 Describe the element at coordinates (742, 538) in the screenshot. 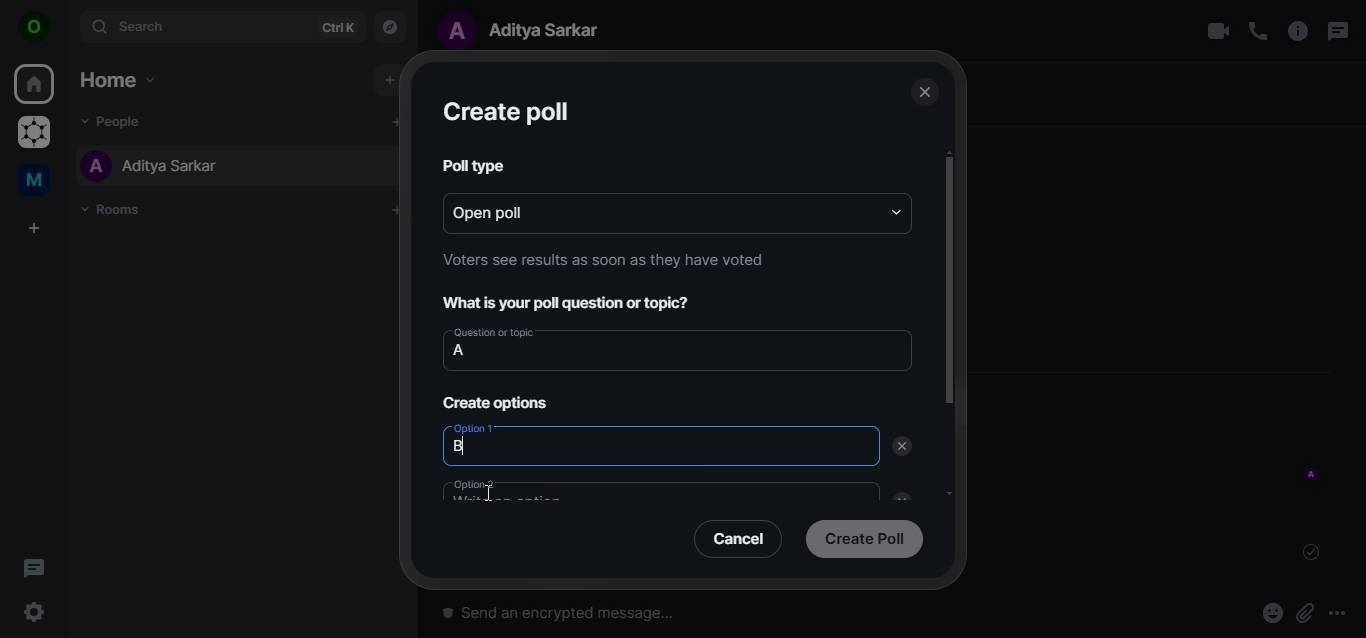

I see `cancel` at that location.